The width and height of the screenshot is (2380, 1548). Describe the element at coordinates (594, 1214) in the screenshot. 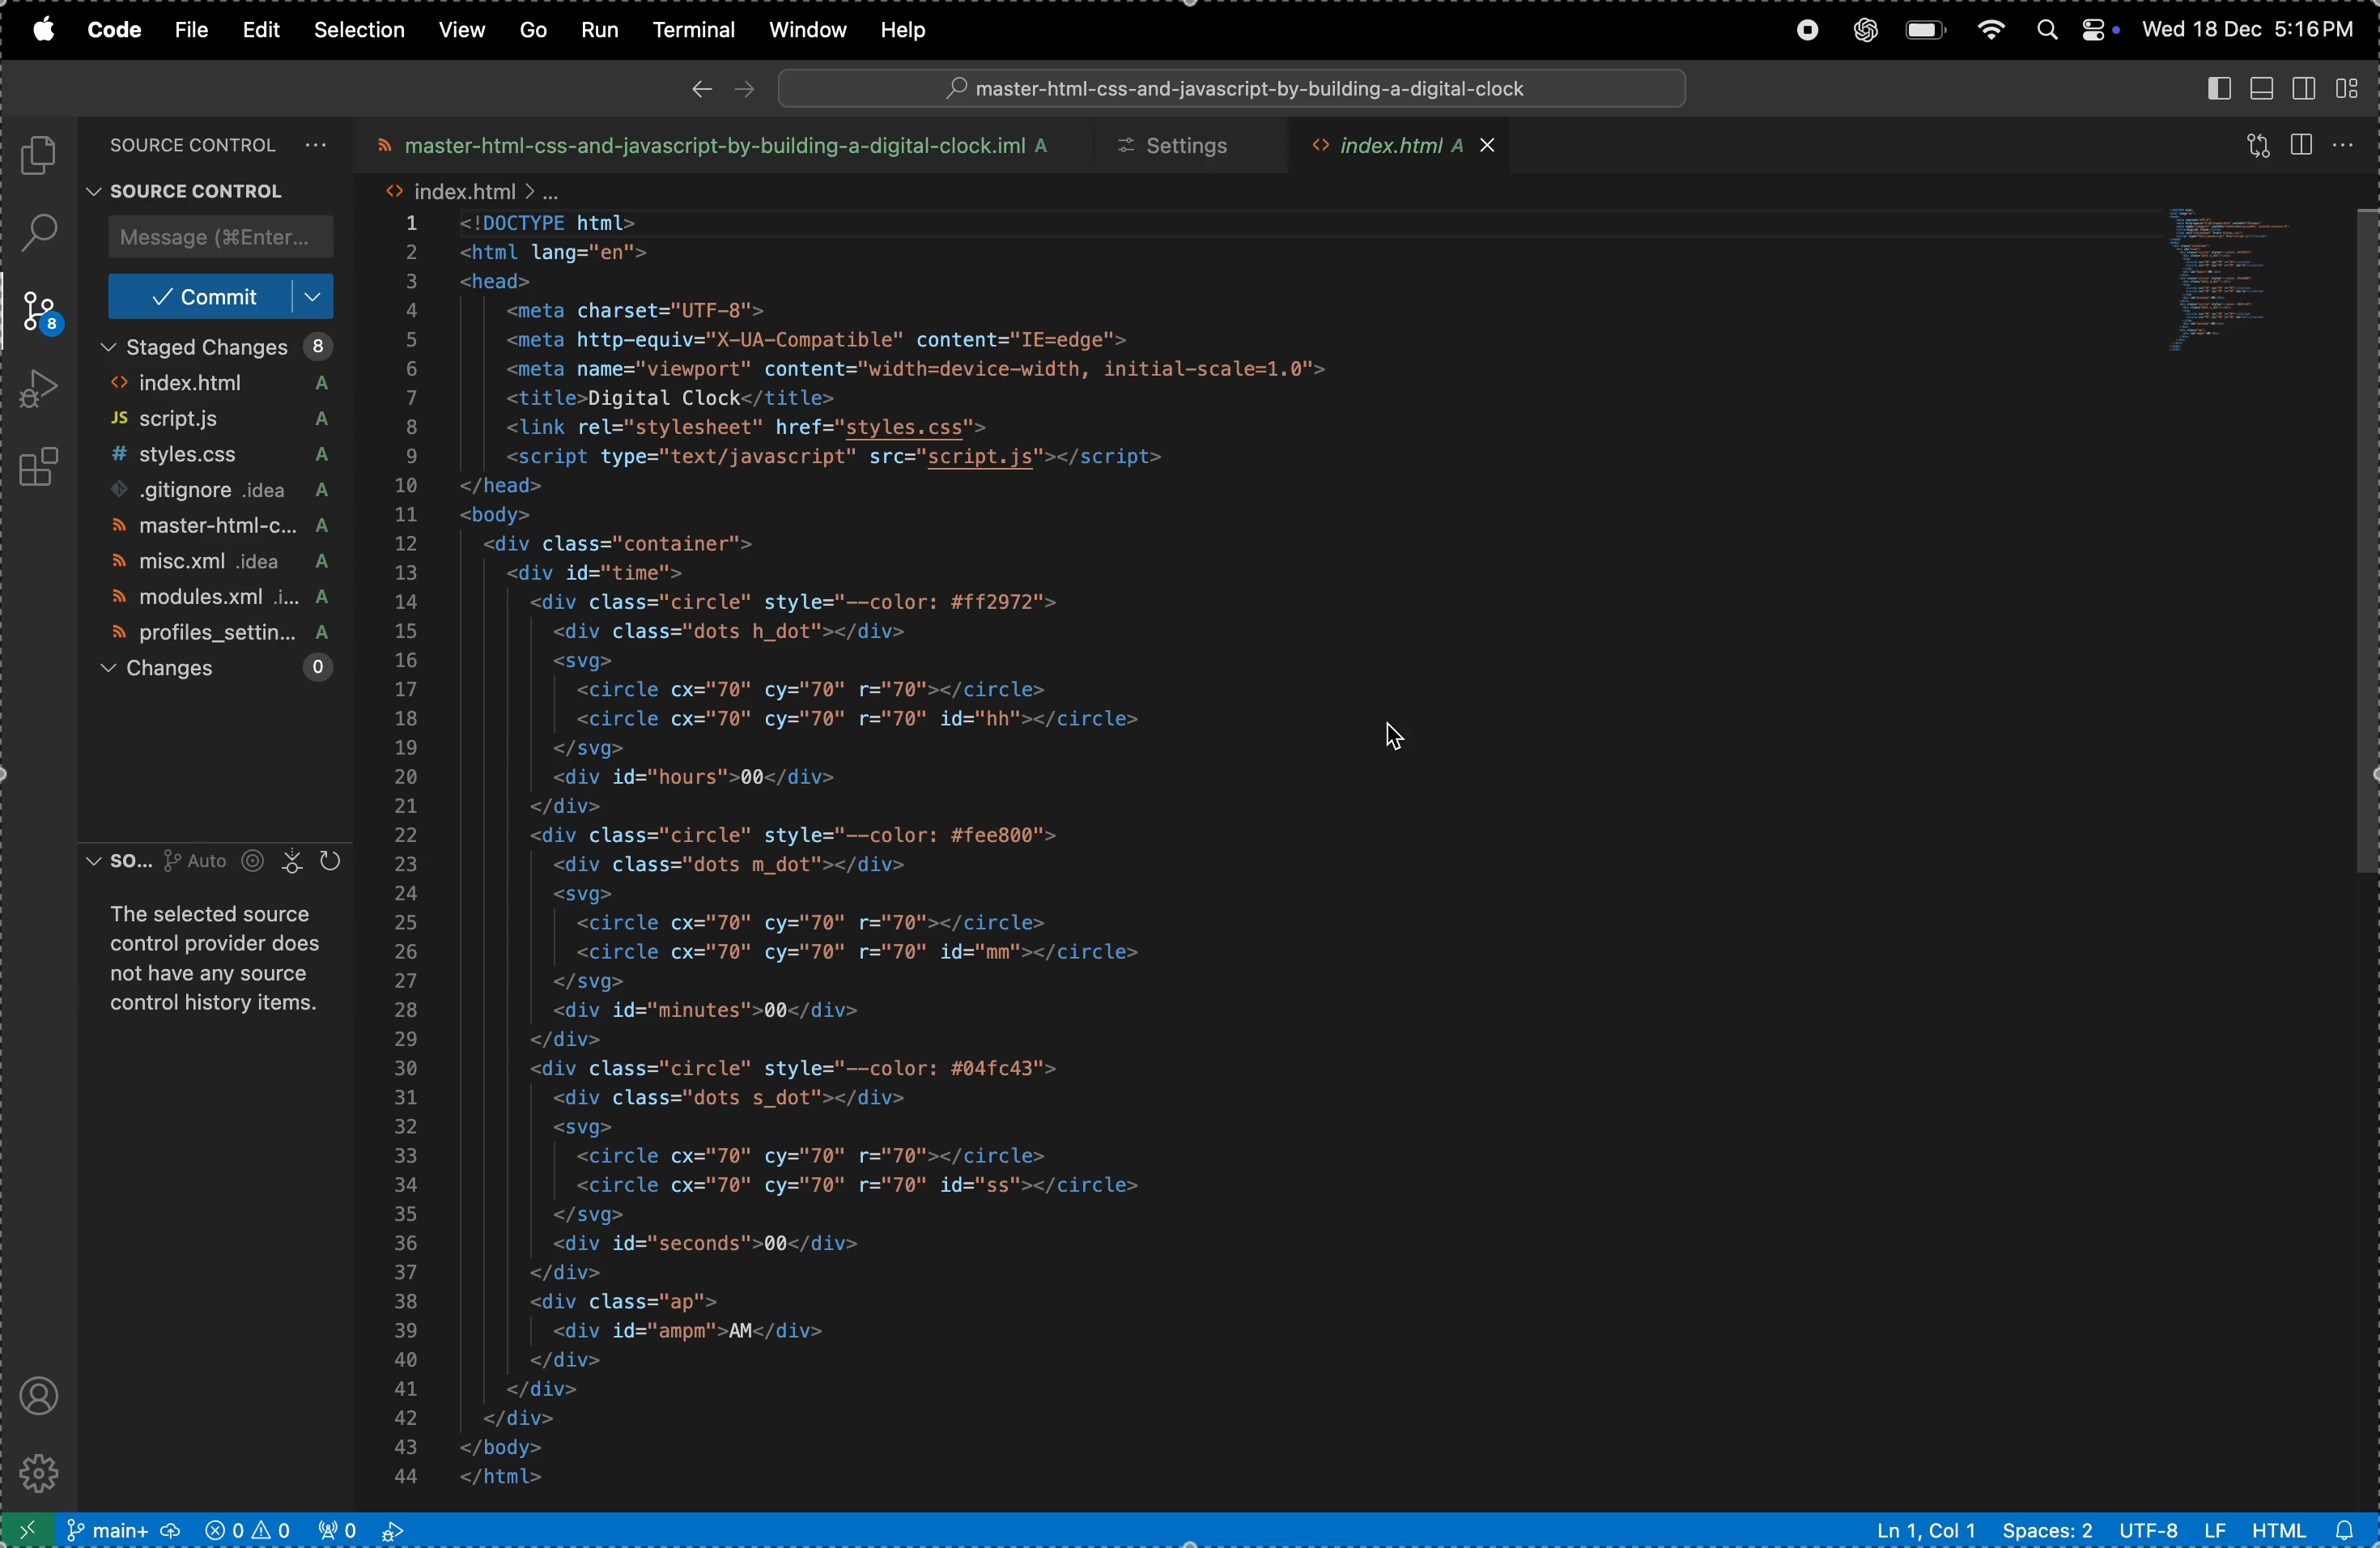

I see `</svg>` at that location.